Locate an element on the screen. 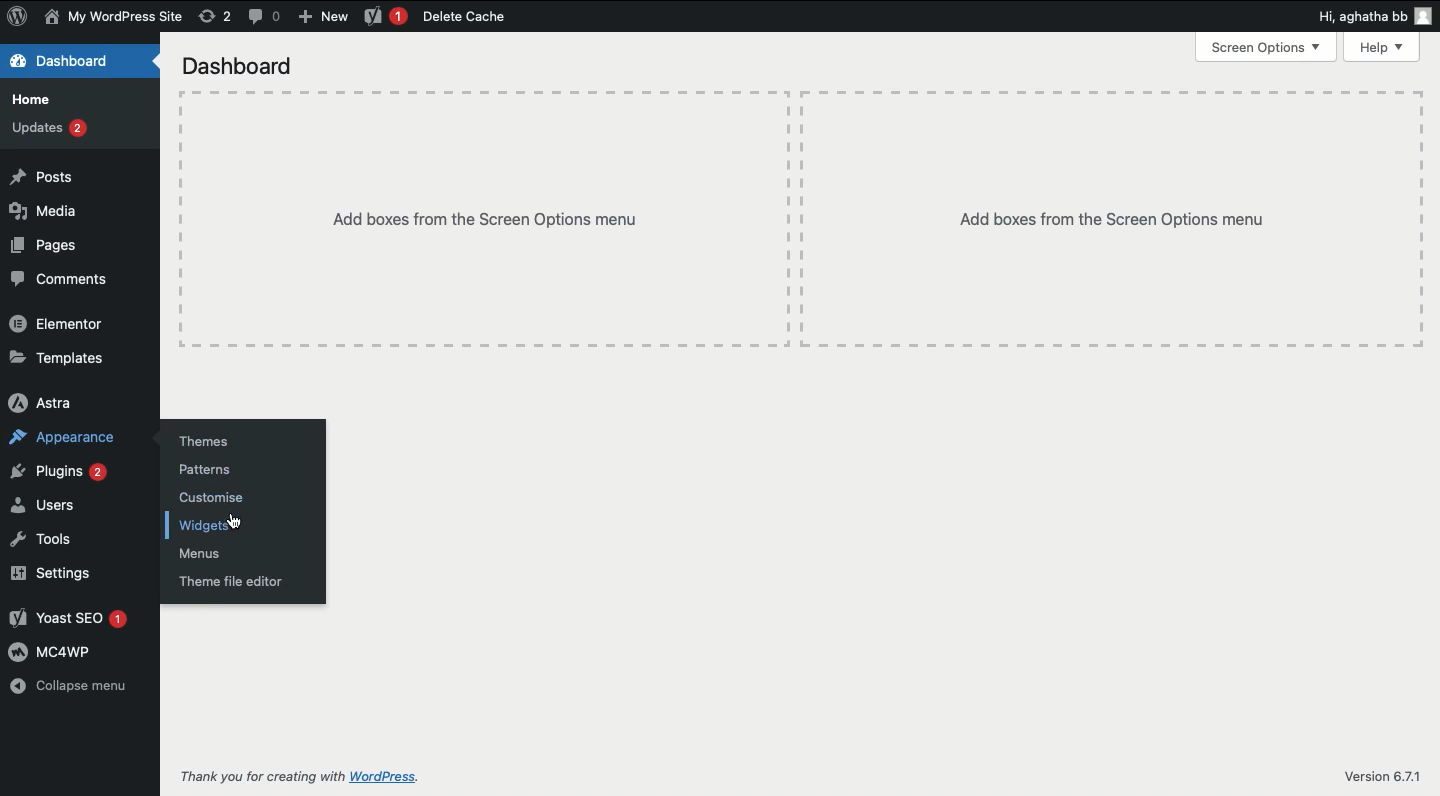 The width and height of the screenshot is (1440, 796).  My WordPress Site is located at coordinates (118, 18).